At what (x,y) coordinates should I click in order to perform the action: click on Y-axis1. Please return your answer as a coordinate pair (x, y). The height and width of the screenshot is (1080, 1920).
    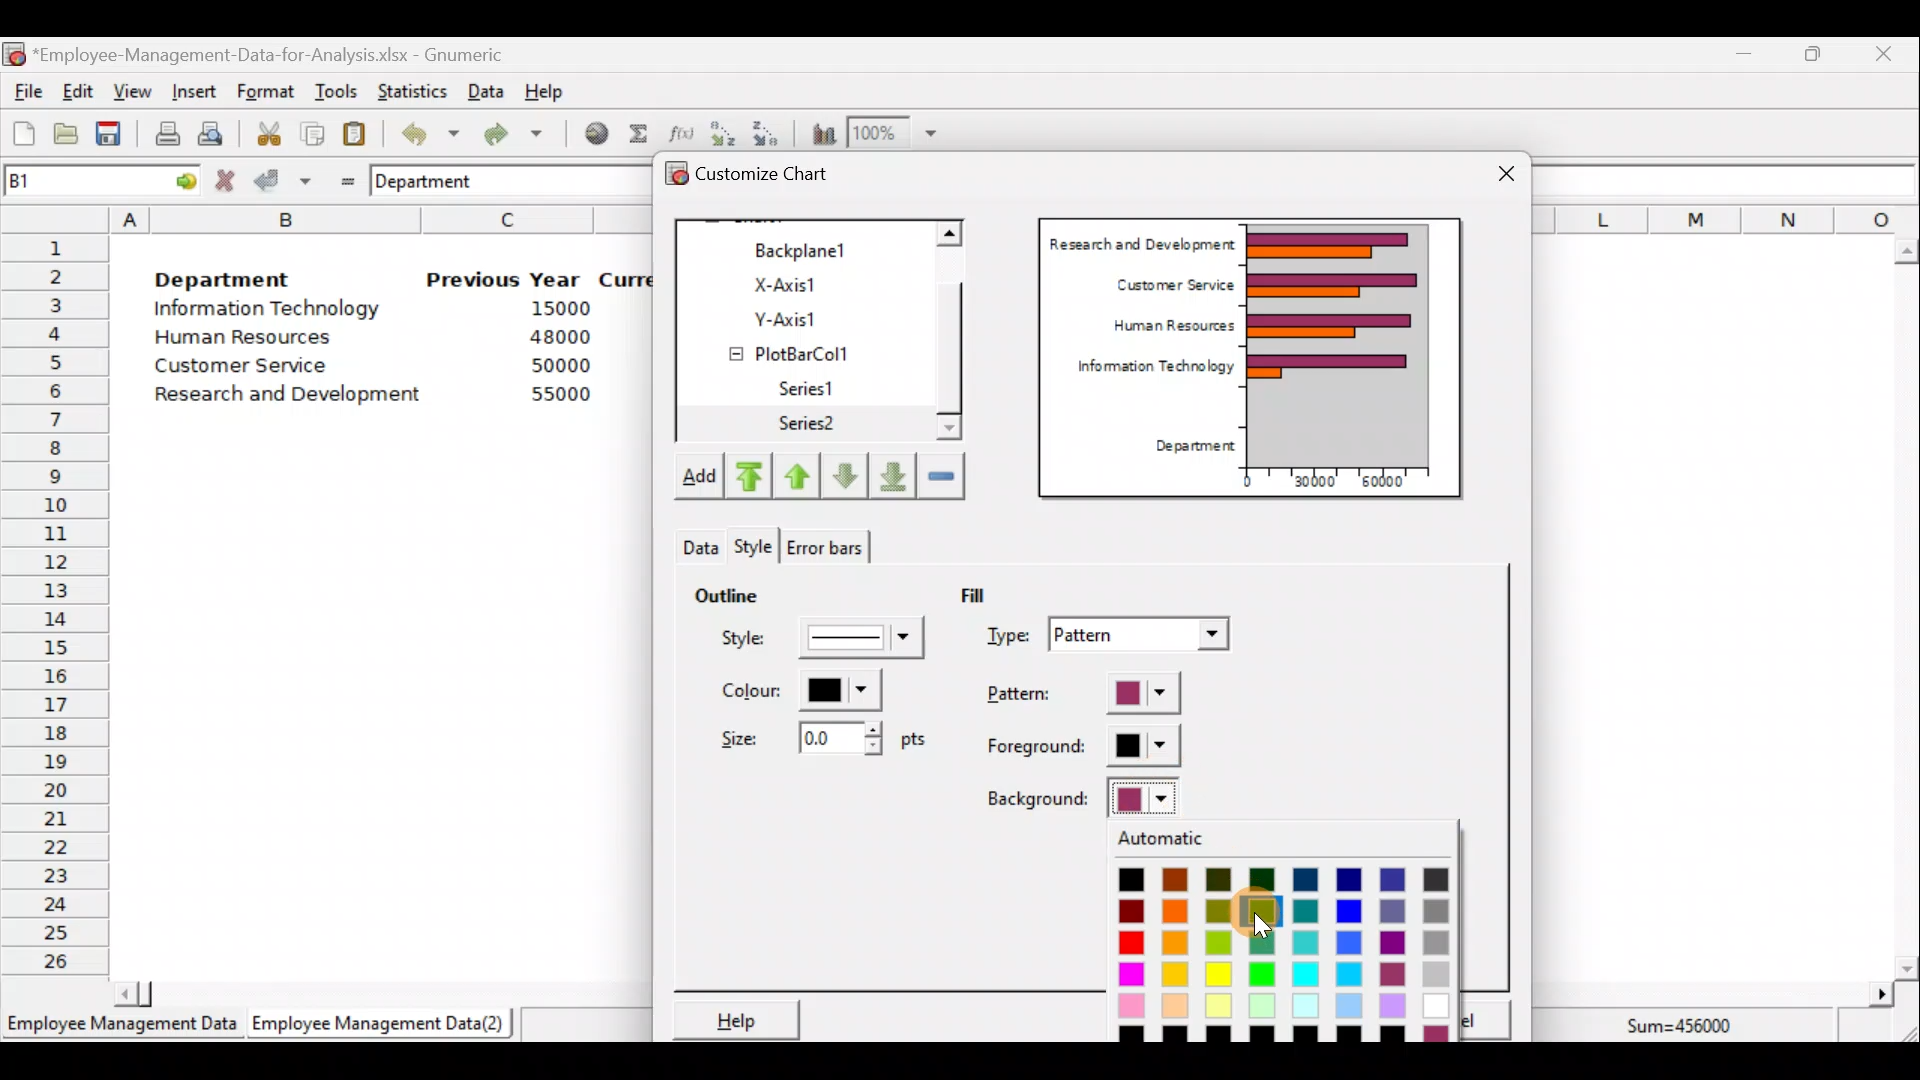
    Looking at the image, I should click on (811, 316).